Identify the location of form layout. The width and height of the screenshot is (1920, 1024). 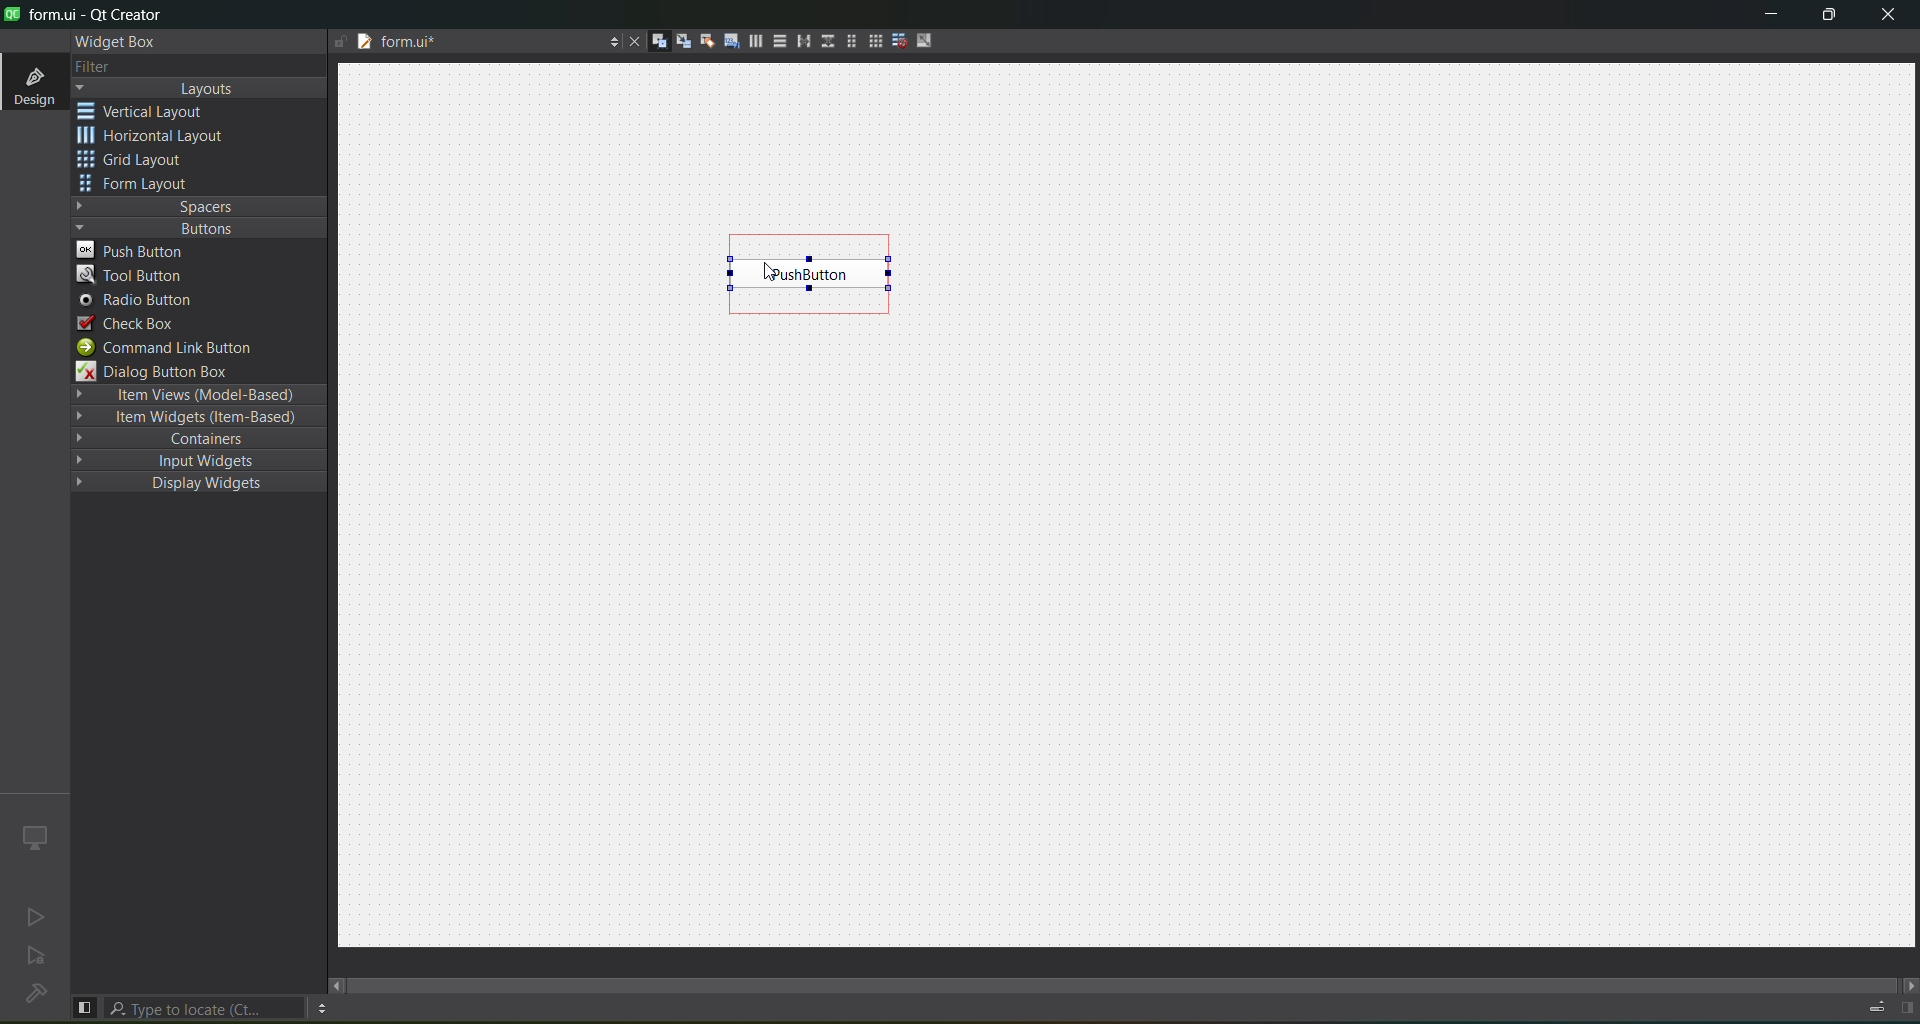
(847, 41).